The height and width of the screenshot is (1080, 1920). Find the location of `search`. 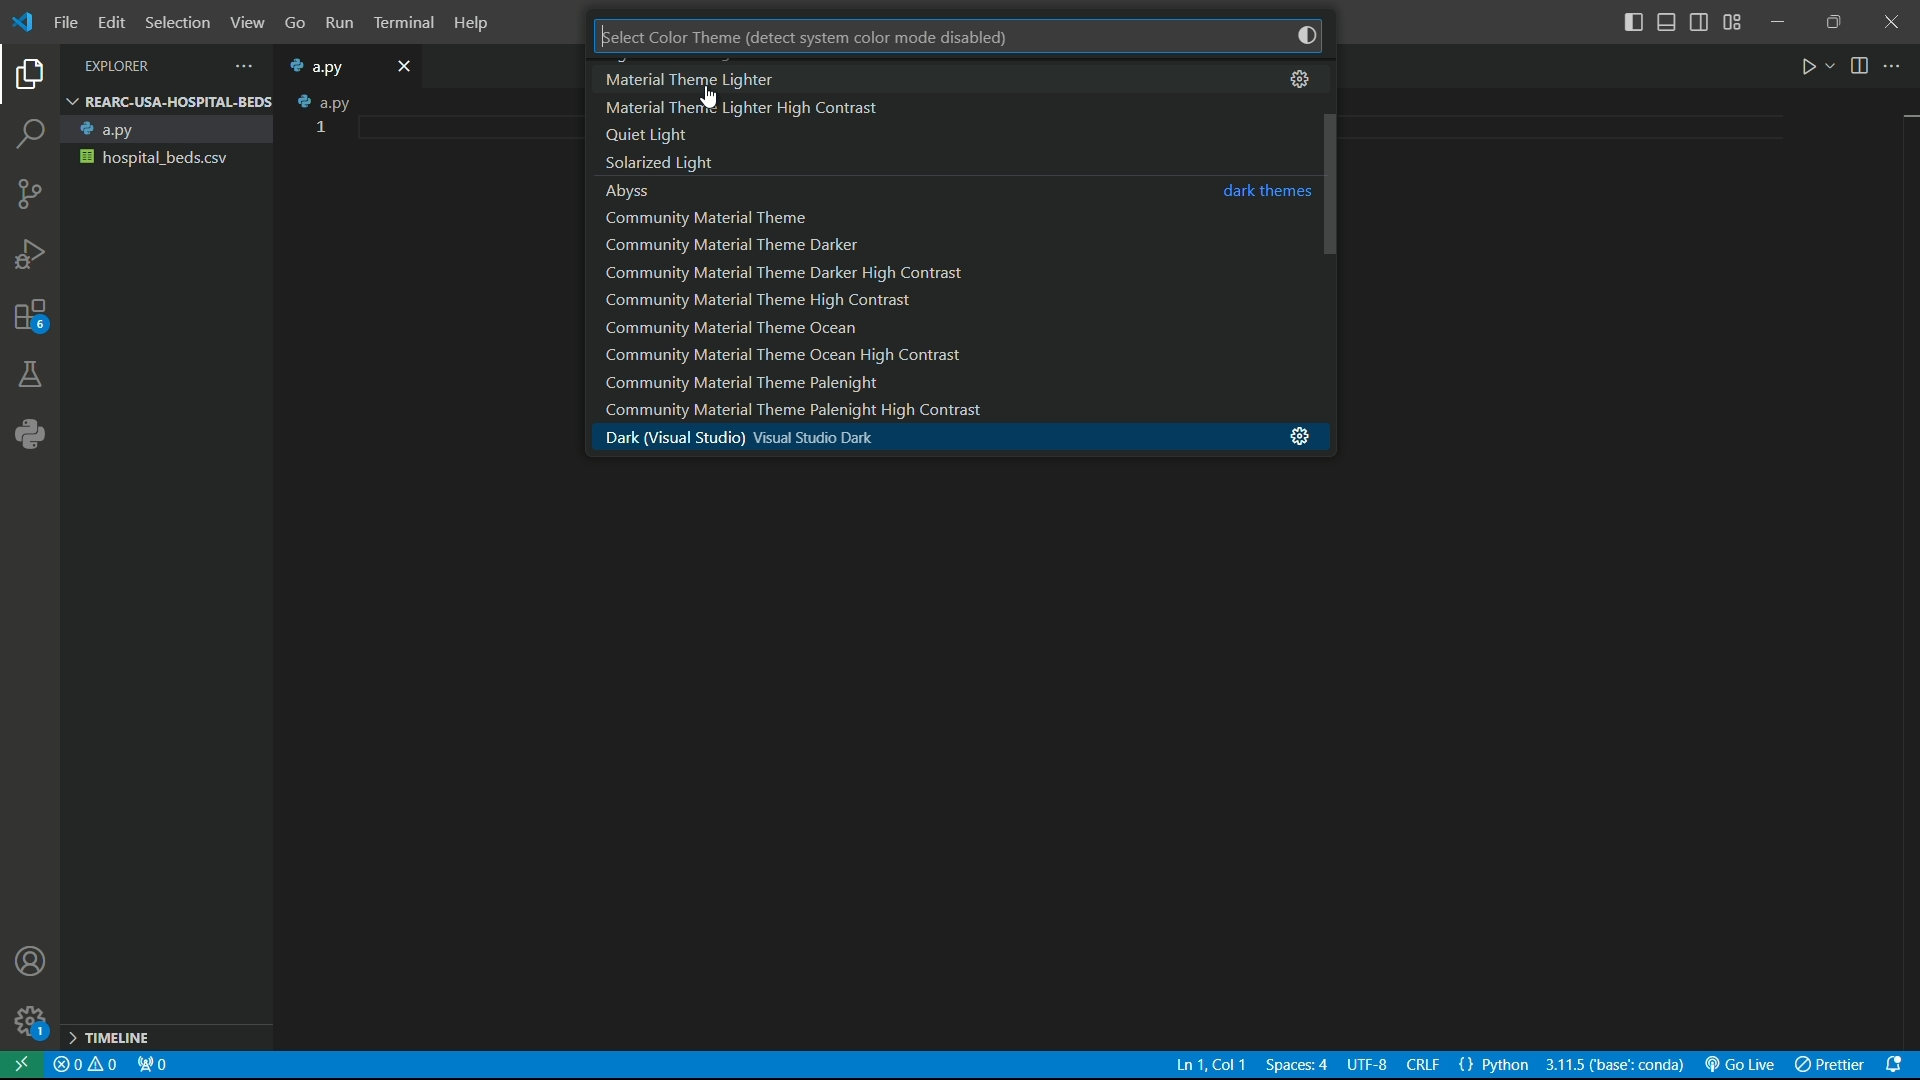

search is located at coordinates (32, 136).